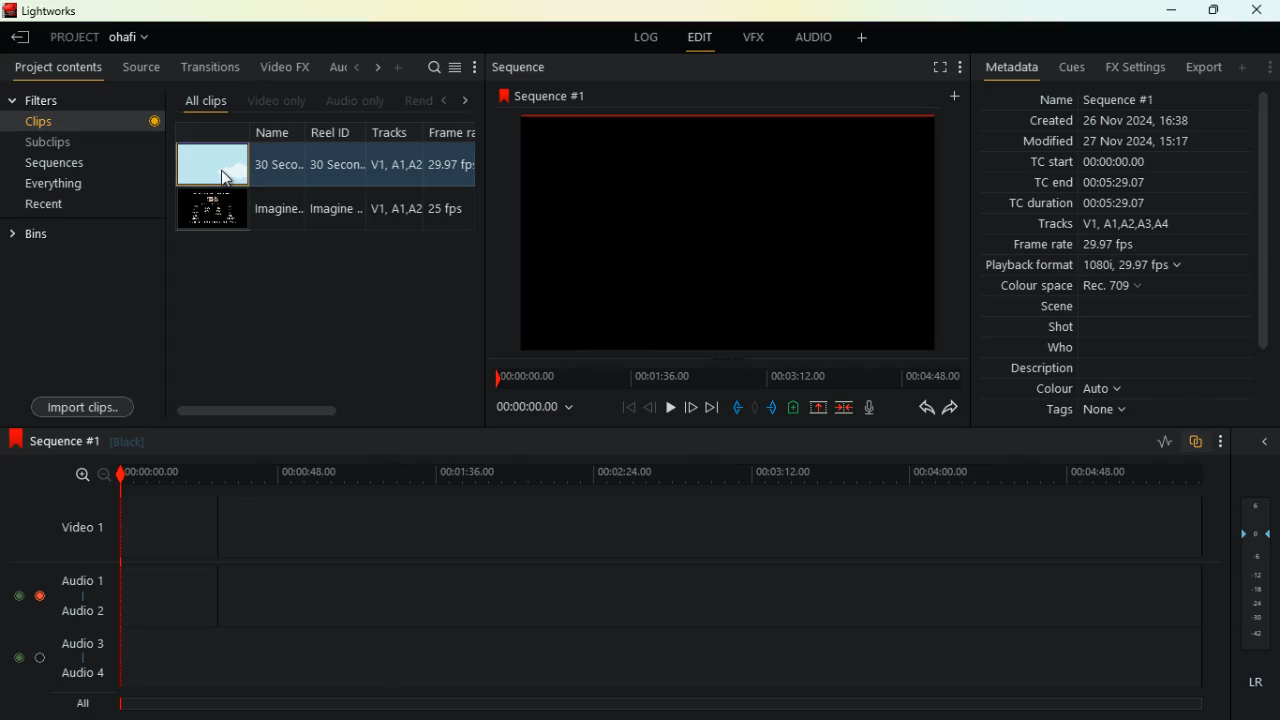 The image size is (1280, 720). I want to click on au, so click(338, 69).